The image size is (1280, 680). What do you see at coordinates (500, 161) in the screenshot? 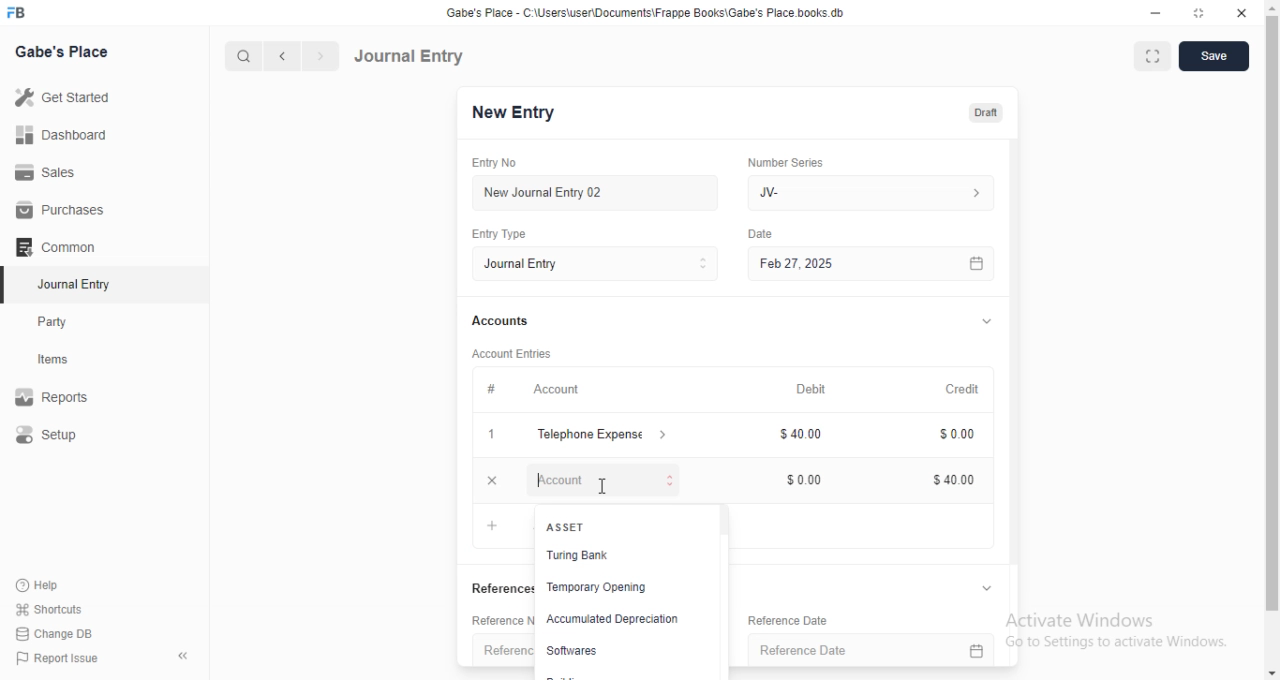
I see `Entry No` at bounding box center [500, 161].